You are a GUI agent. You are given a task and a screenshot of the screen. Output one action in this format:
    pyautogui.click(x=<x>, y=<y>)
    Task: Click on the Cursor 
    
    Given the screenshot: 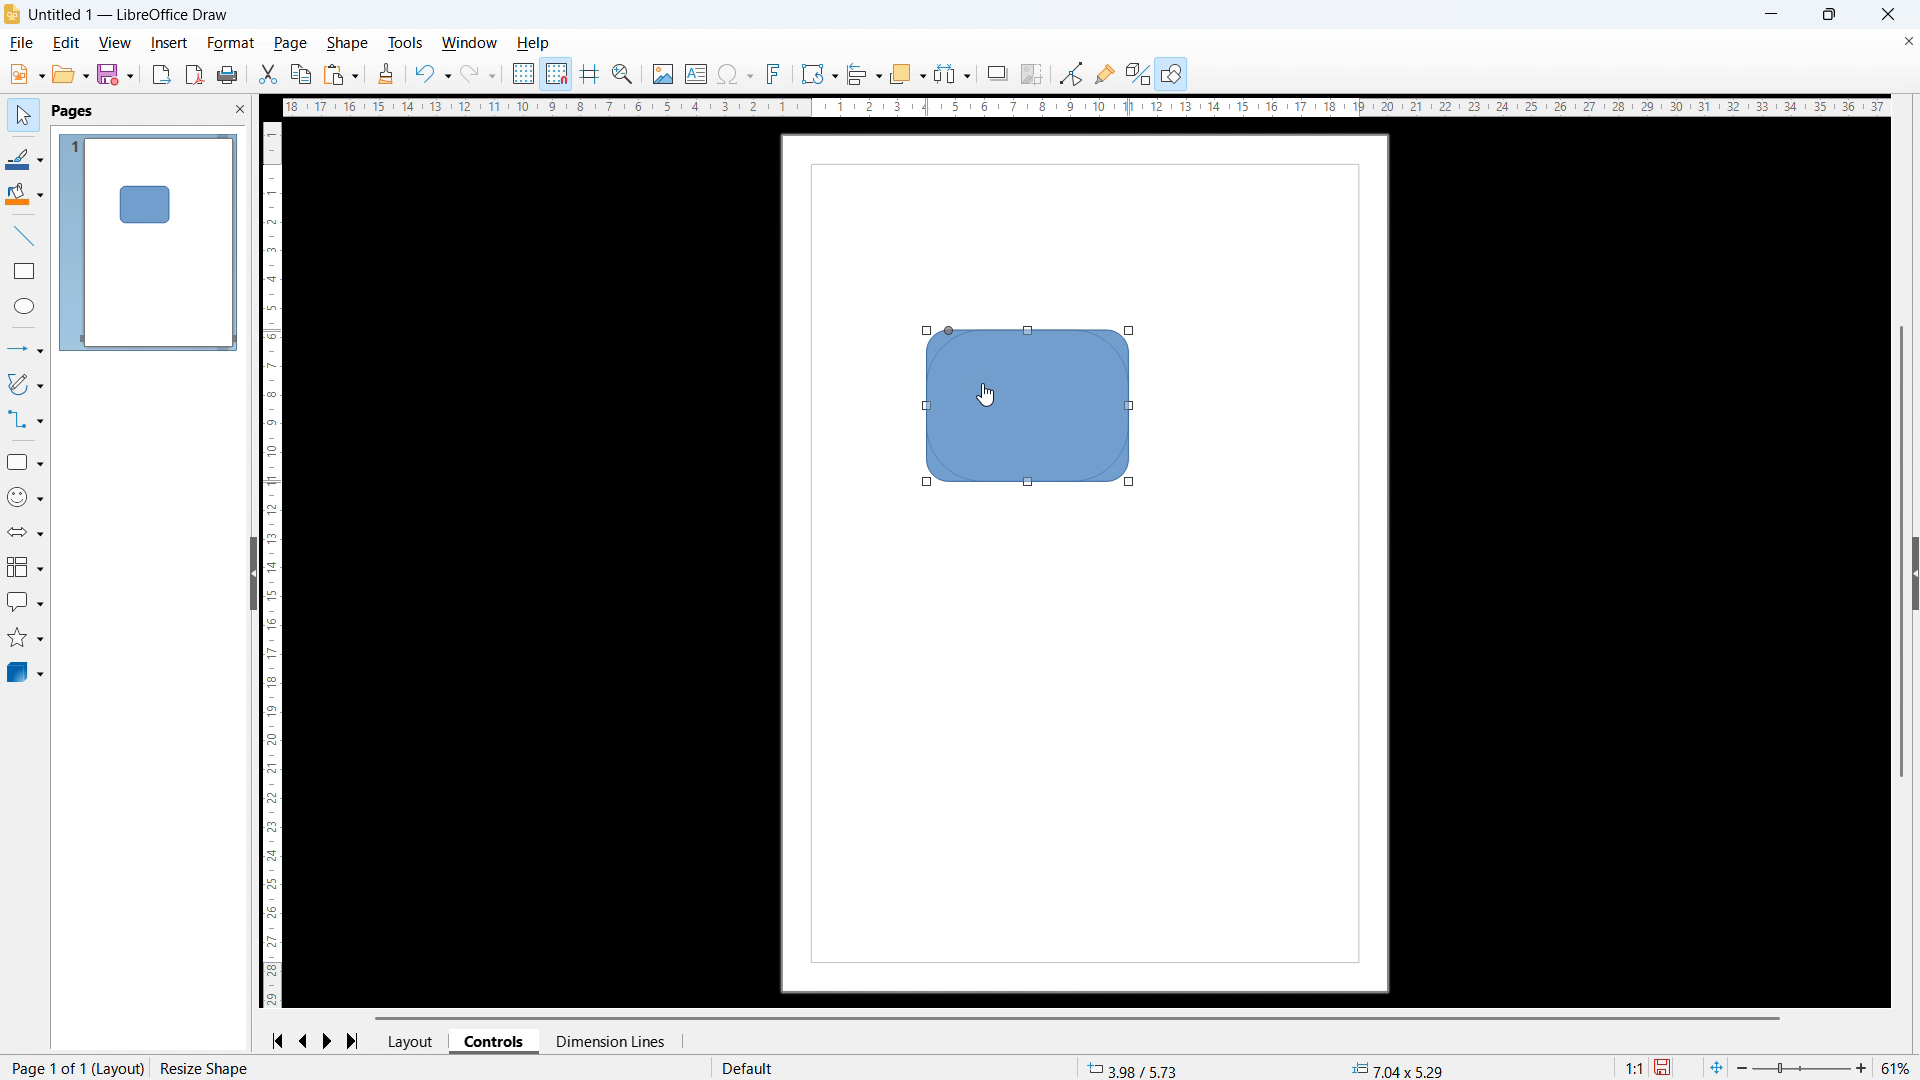 What is the action you would take?
    pyautogui.click(x=986, y=396)
    